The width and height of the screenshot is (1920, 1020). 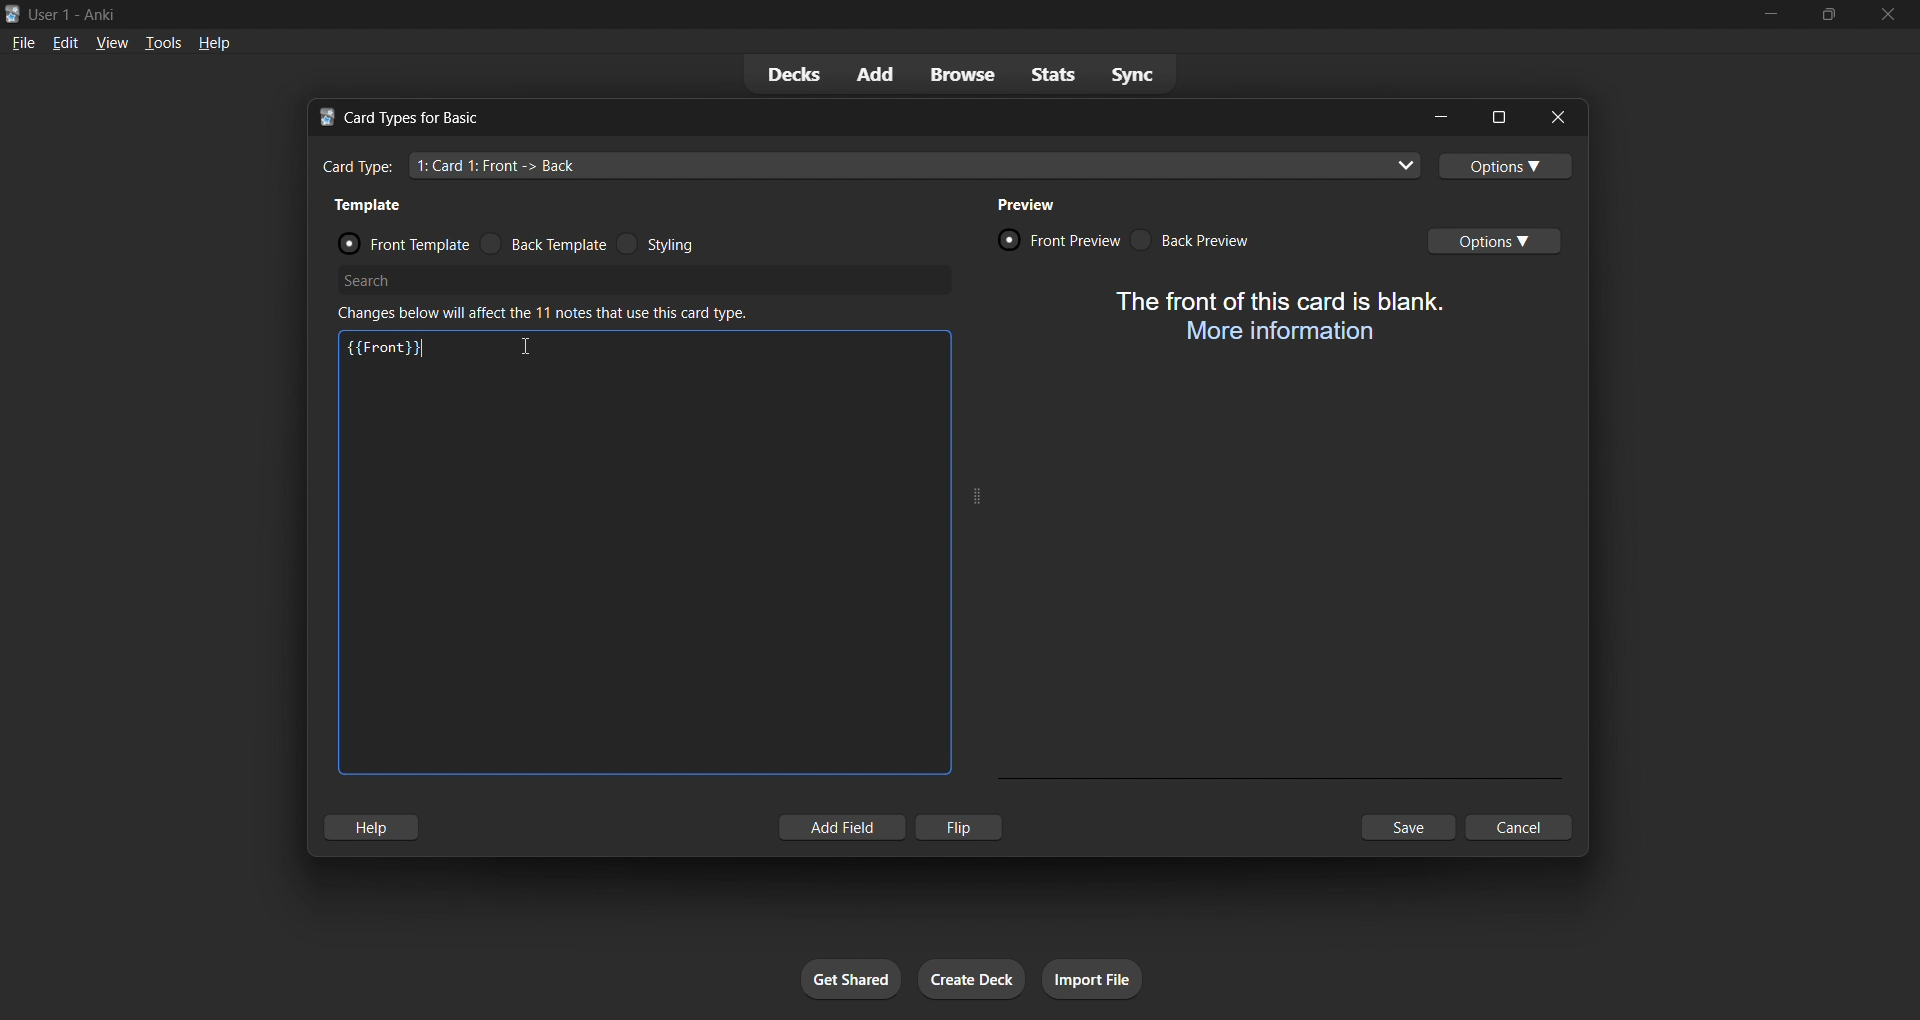 What do you see at coordinates (1409, 830) in the screenshot?
I see `save` at bounding box center [1409, 830].